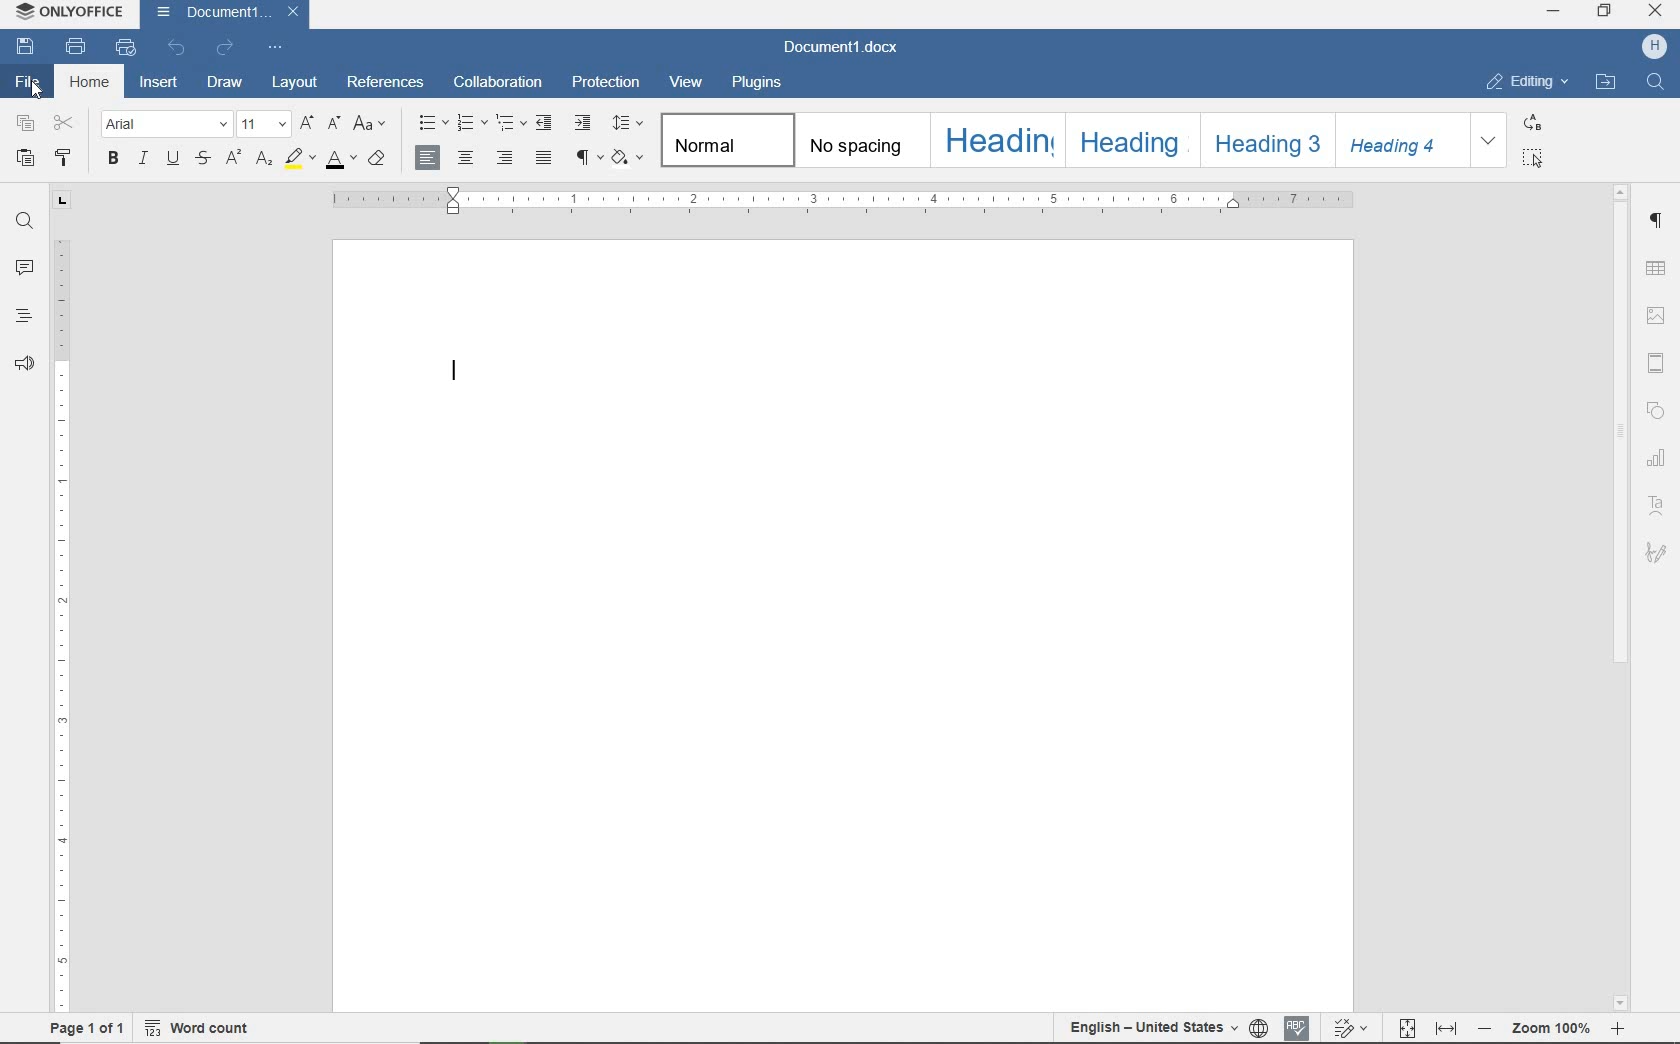 This screenshot has width=1680, height=1044. I want to click on font color, so click(343, 162).